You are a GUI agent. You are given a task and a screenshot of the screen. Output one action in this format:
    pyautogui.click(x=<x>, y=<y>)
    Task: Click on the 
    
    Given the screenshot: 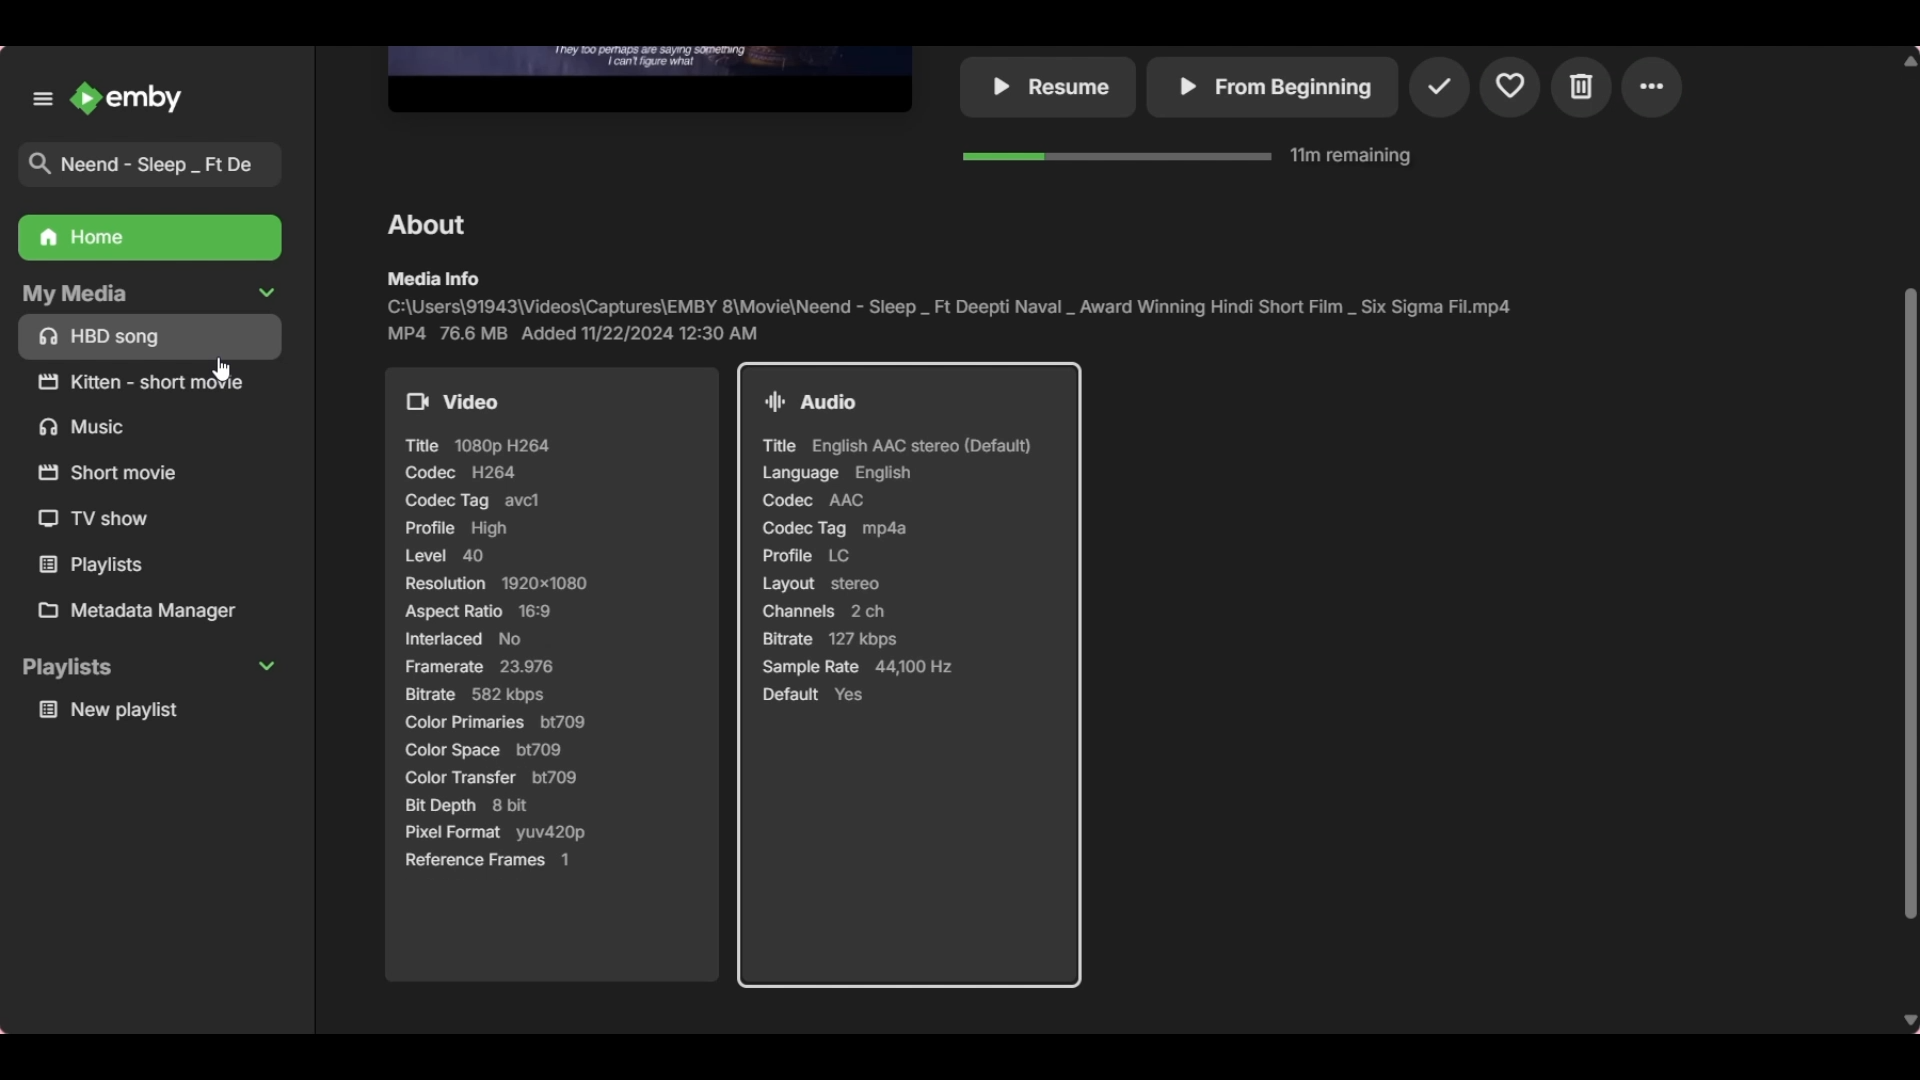 What is the action you would take?
    pyautogui.click(x=100, y=520)
    